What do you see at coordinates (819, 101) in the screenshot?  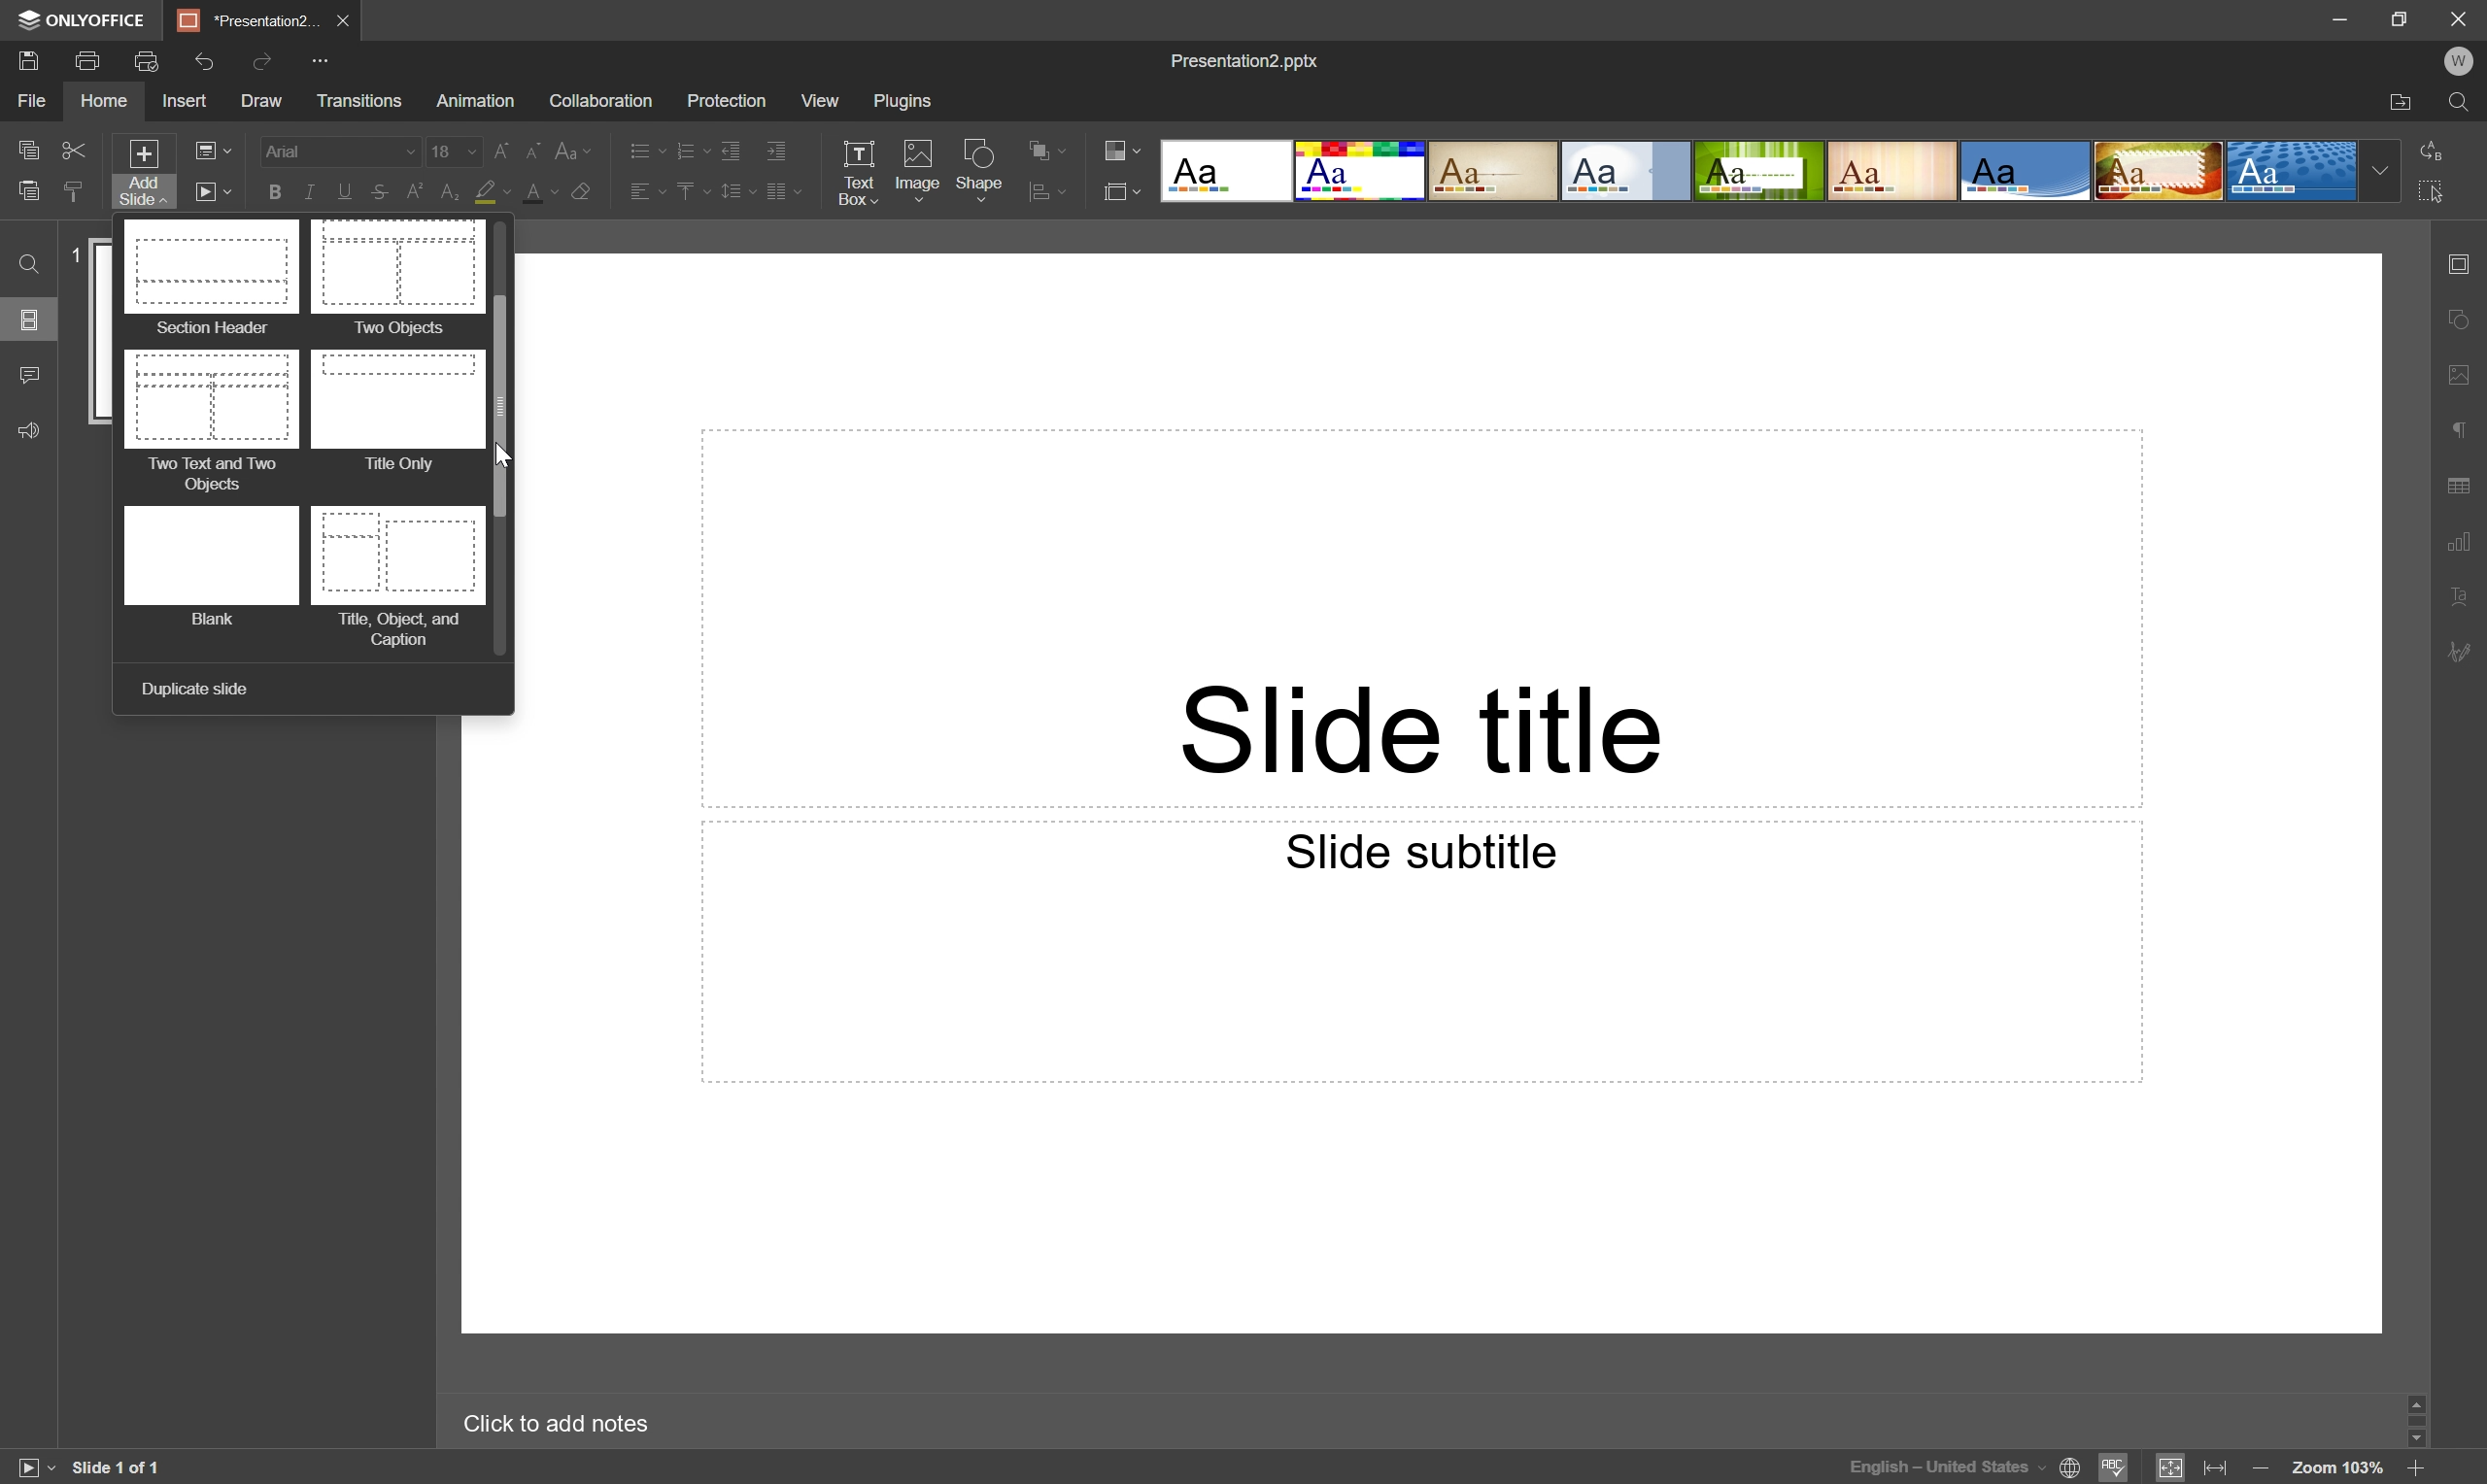 I see `View` at bounding box center [819, 101].